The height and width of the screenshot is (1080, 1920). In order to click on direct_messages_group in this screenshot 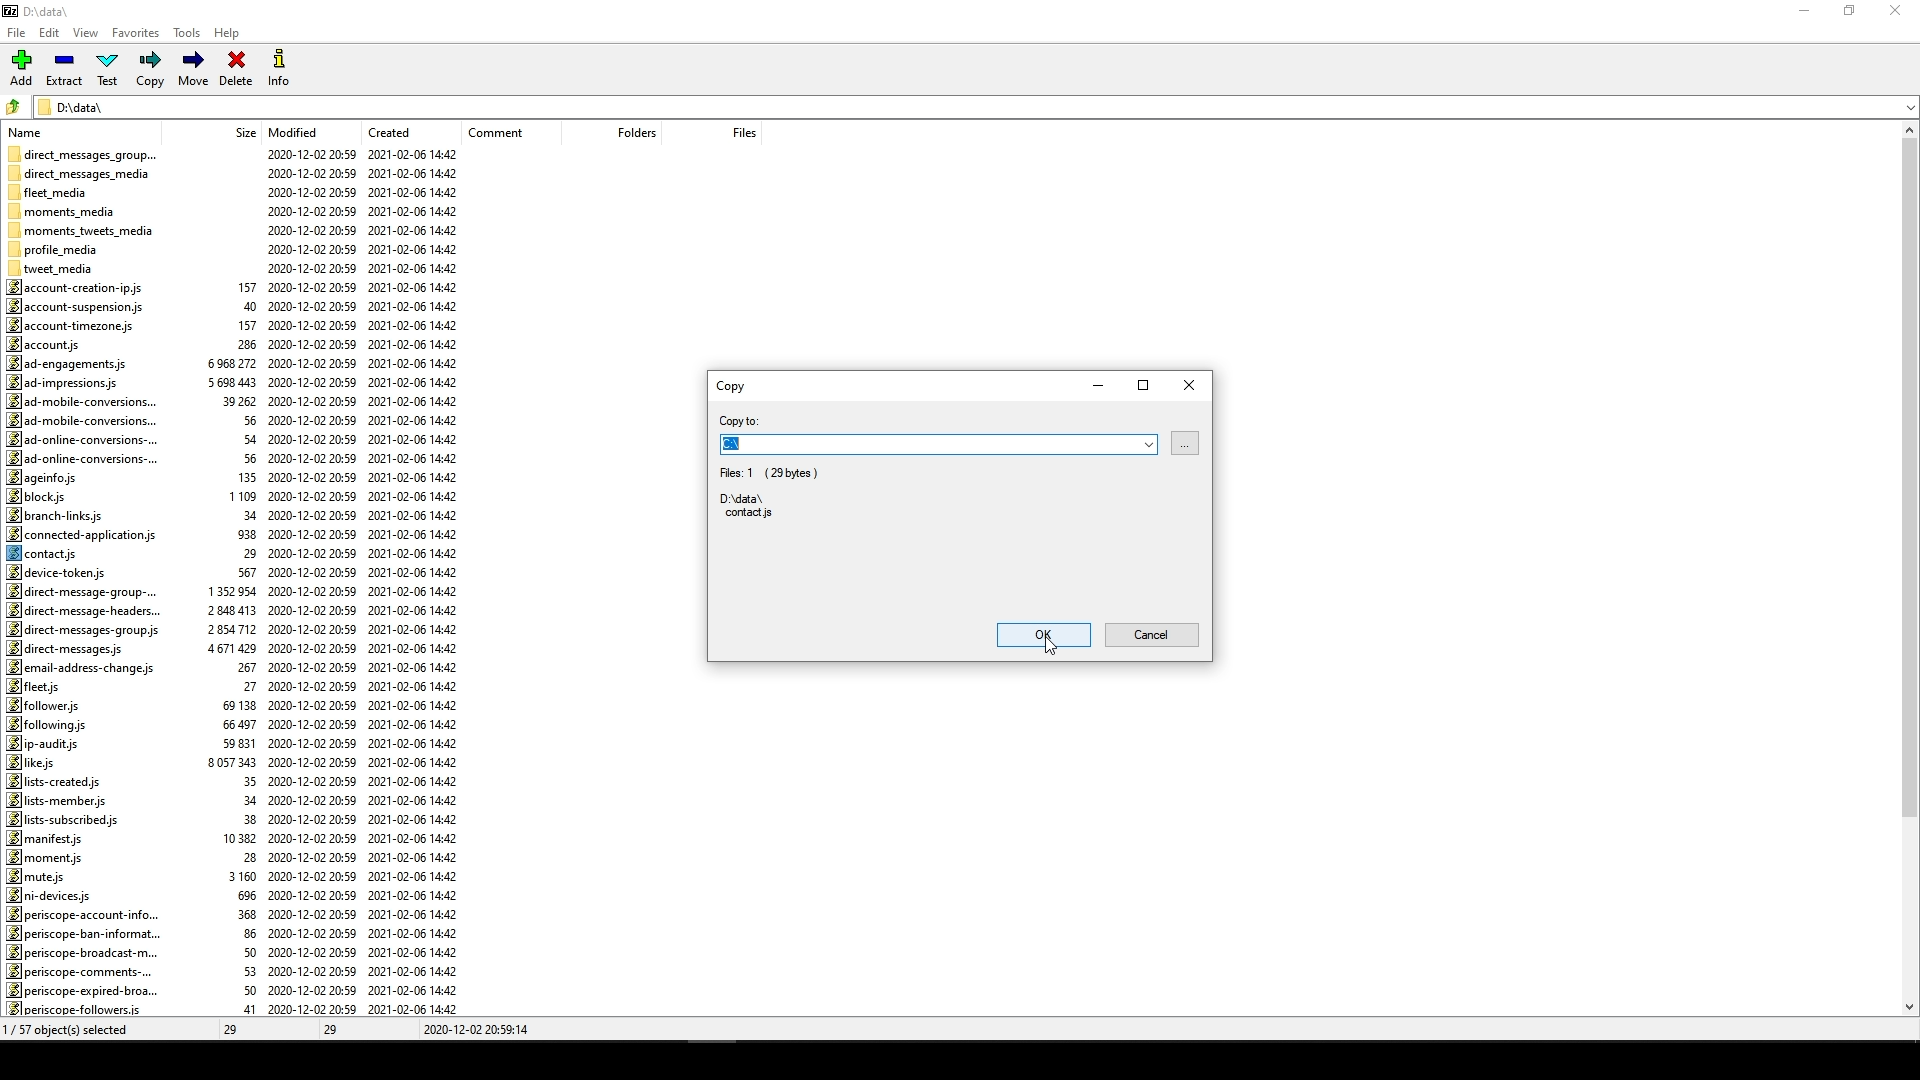, I will do `click(85, 152)`.